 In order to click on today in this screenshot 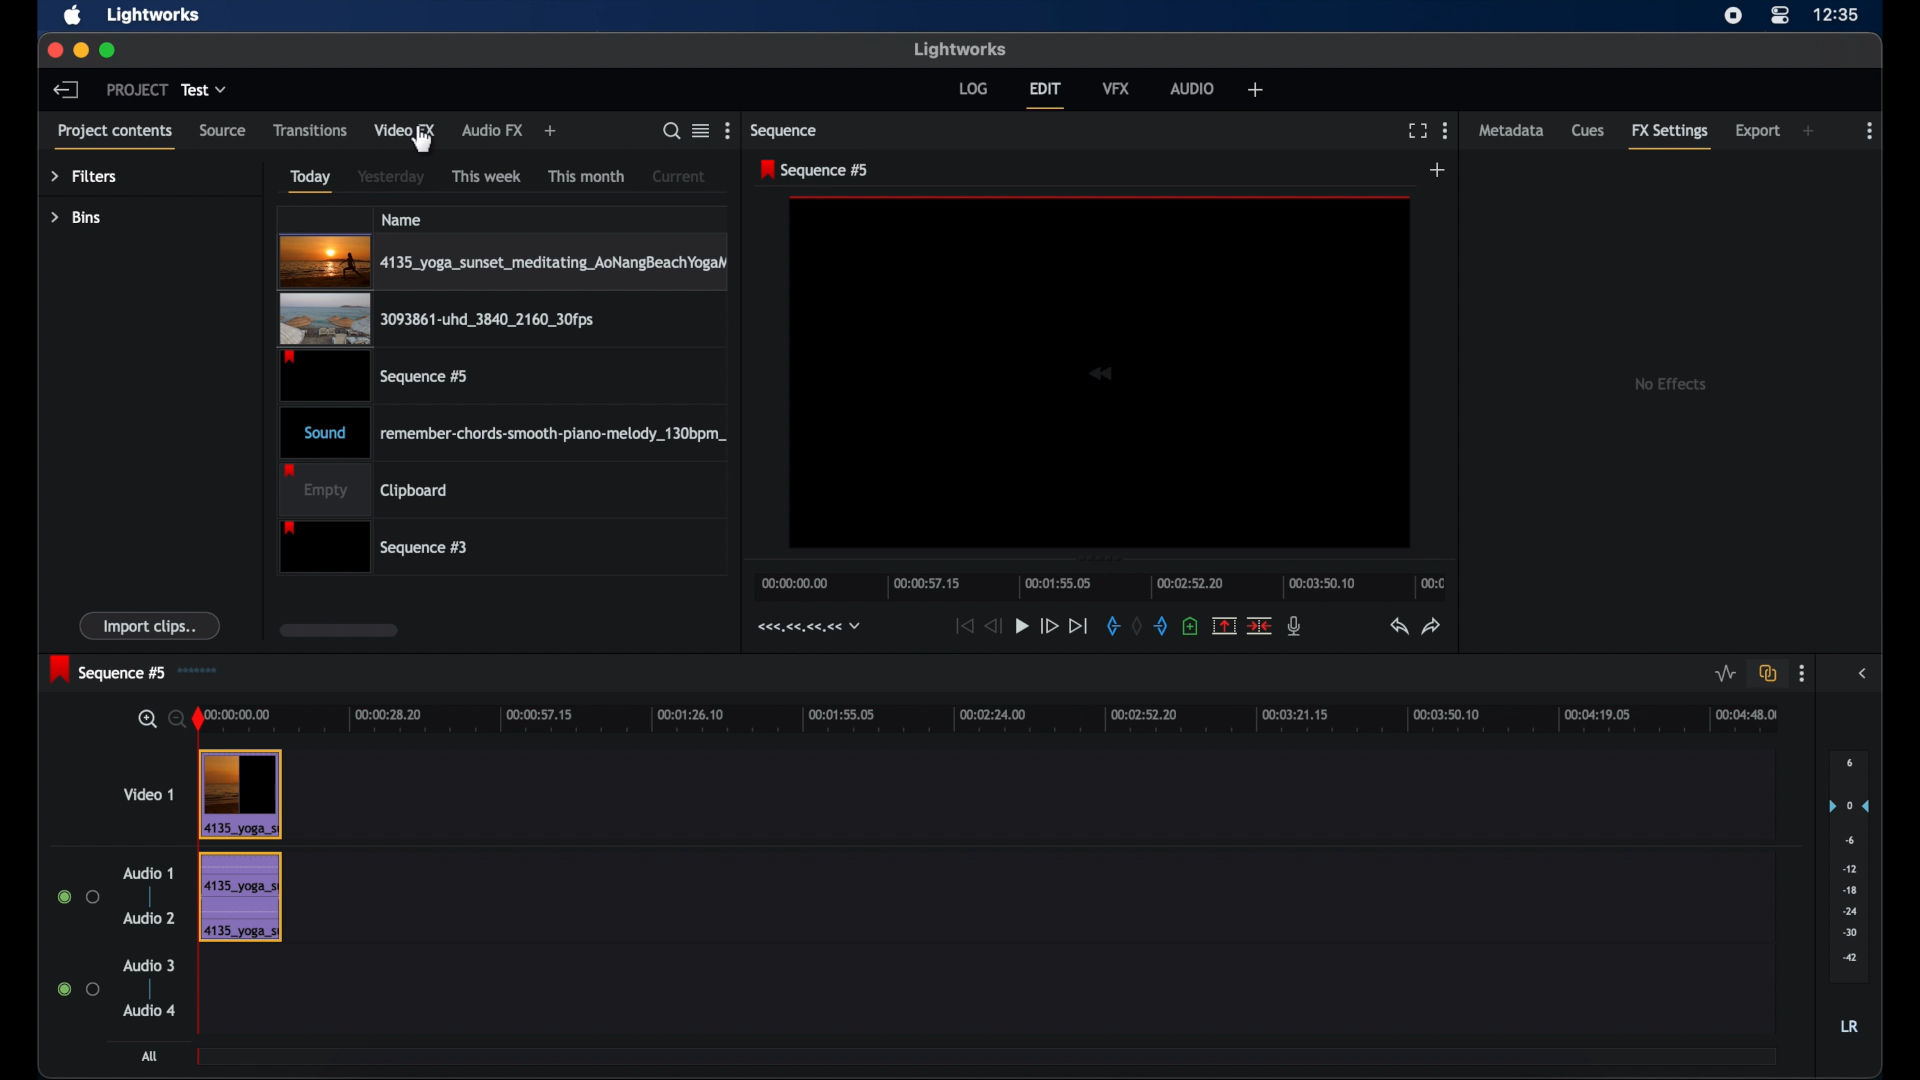, I will do `click(311, 181)`.